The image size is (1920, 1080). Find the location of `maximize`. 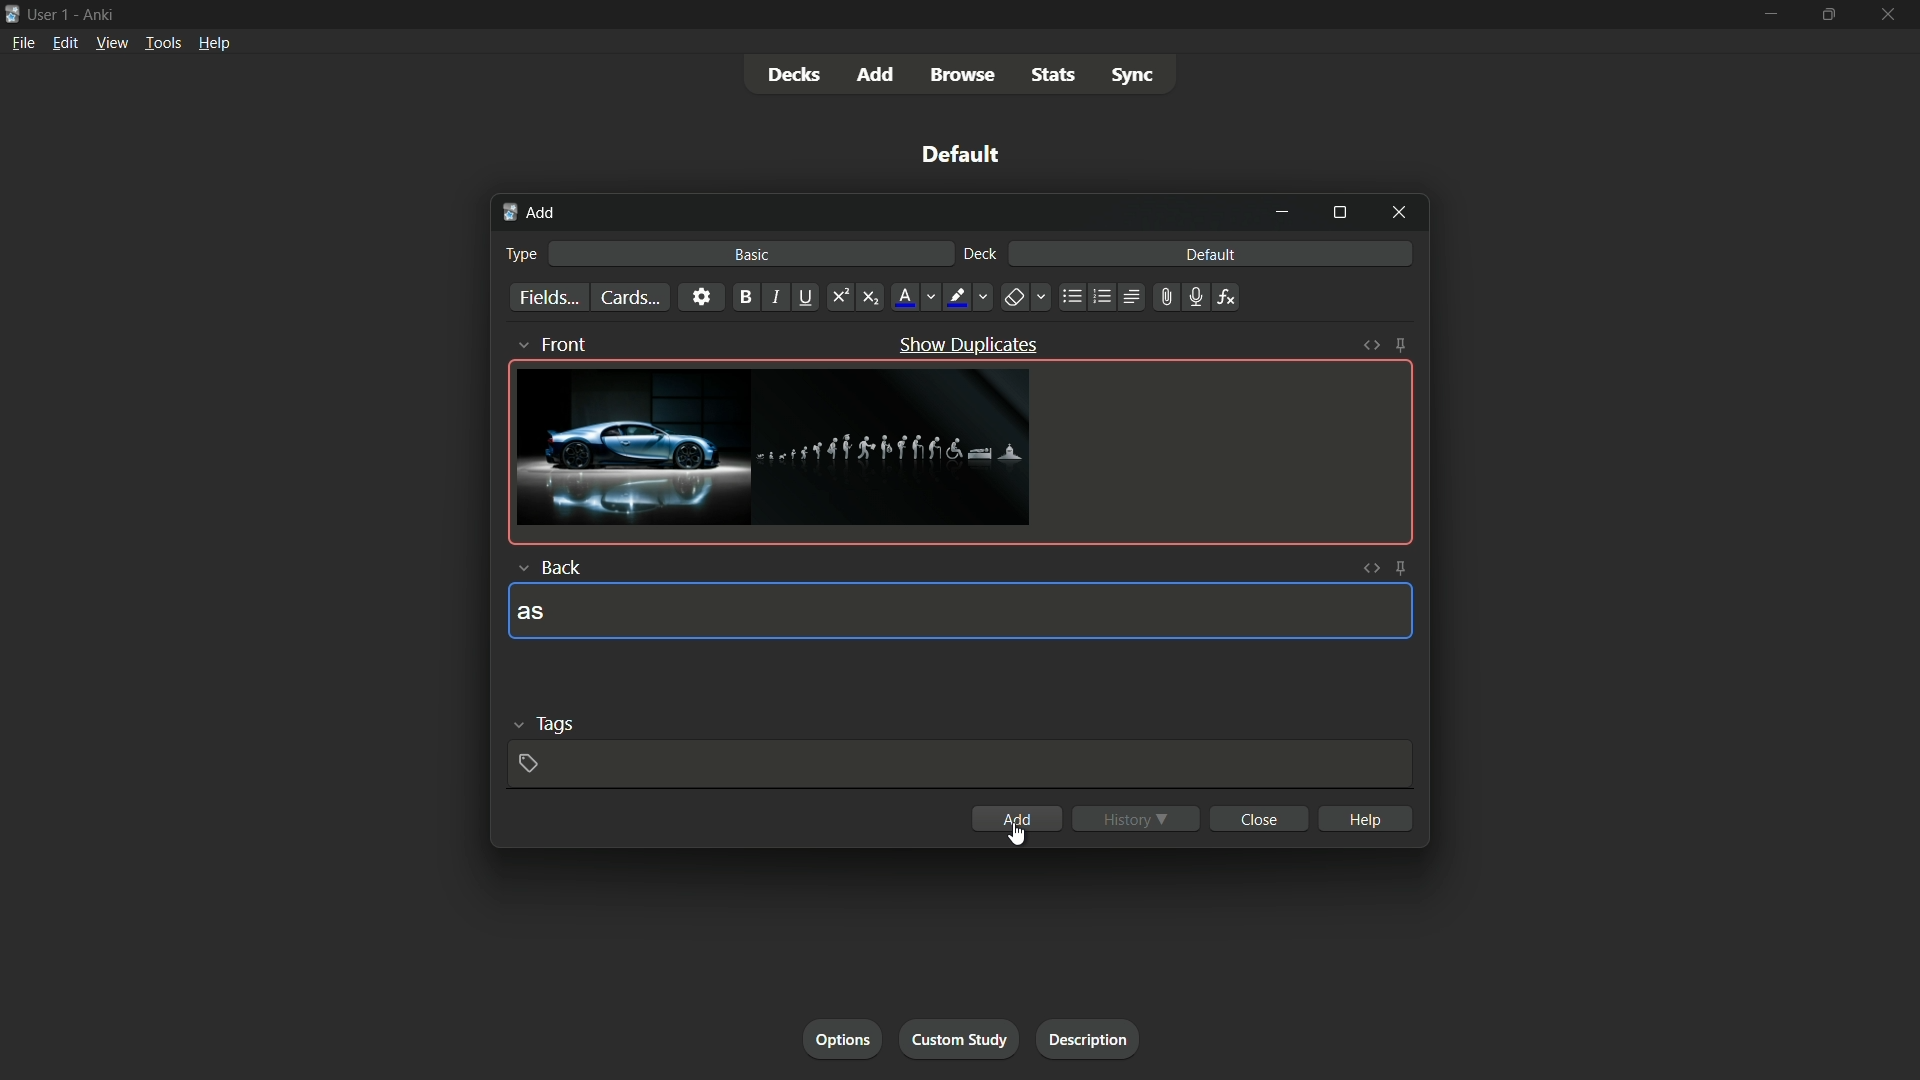

maximize is located at coordinates (1829, 15).